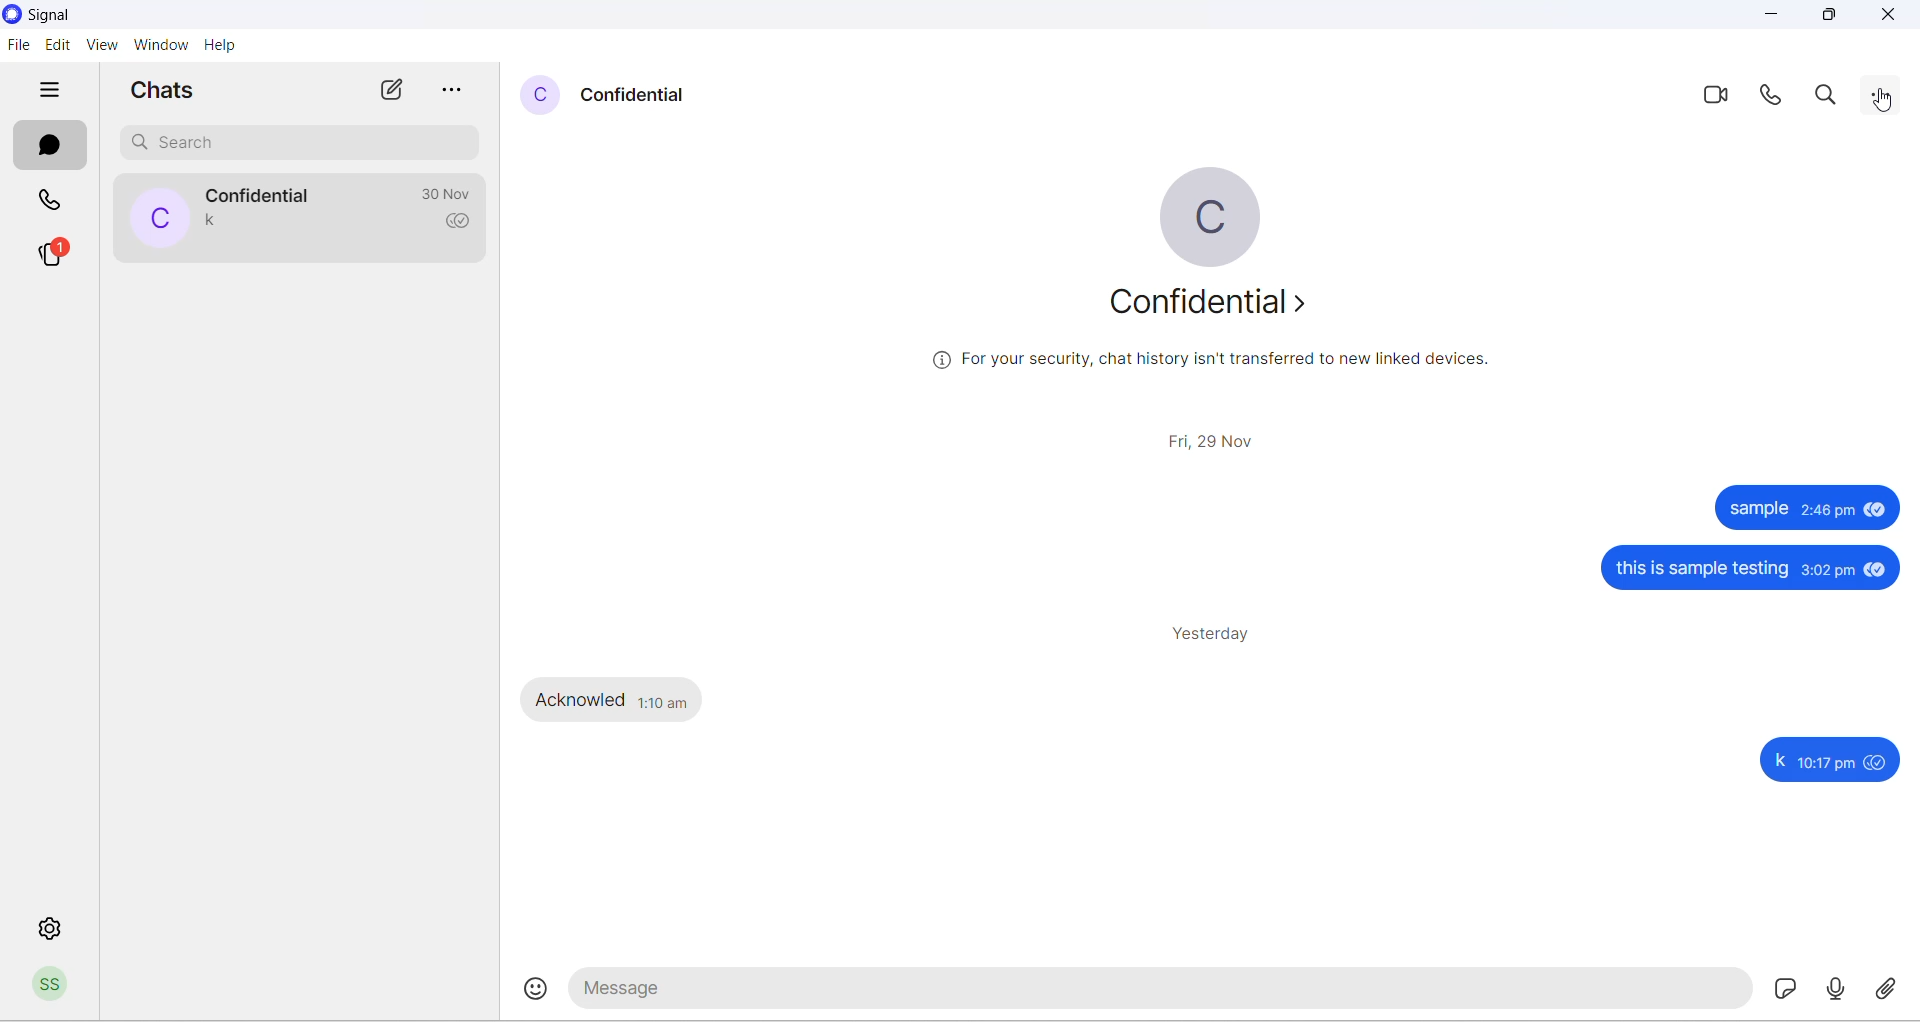 The width and height of the screenshot is (1920, 1022). What do you see at coordinates (1827, 509) in the screenshot?
I see `2:46 pm` at bounding box center [1827, 509].